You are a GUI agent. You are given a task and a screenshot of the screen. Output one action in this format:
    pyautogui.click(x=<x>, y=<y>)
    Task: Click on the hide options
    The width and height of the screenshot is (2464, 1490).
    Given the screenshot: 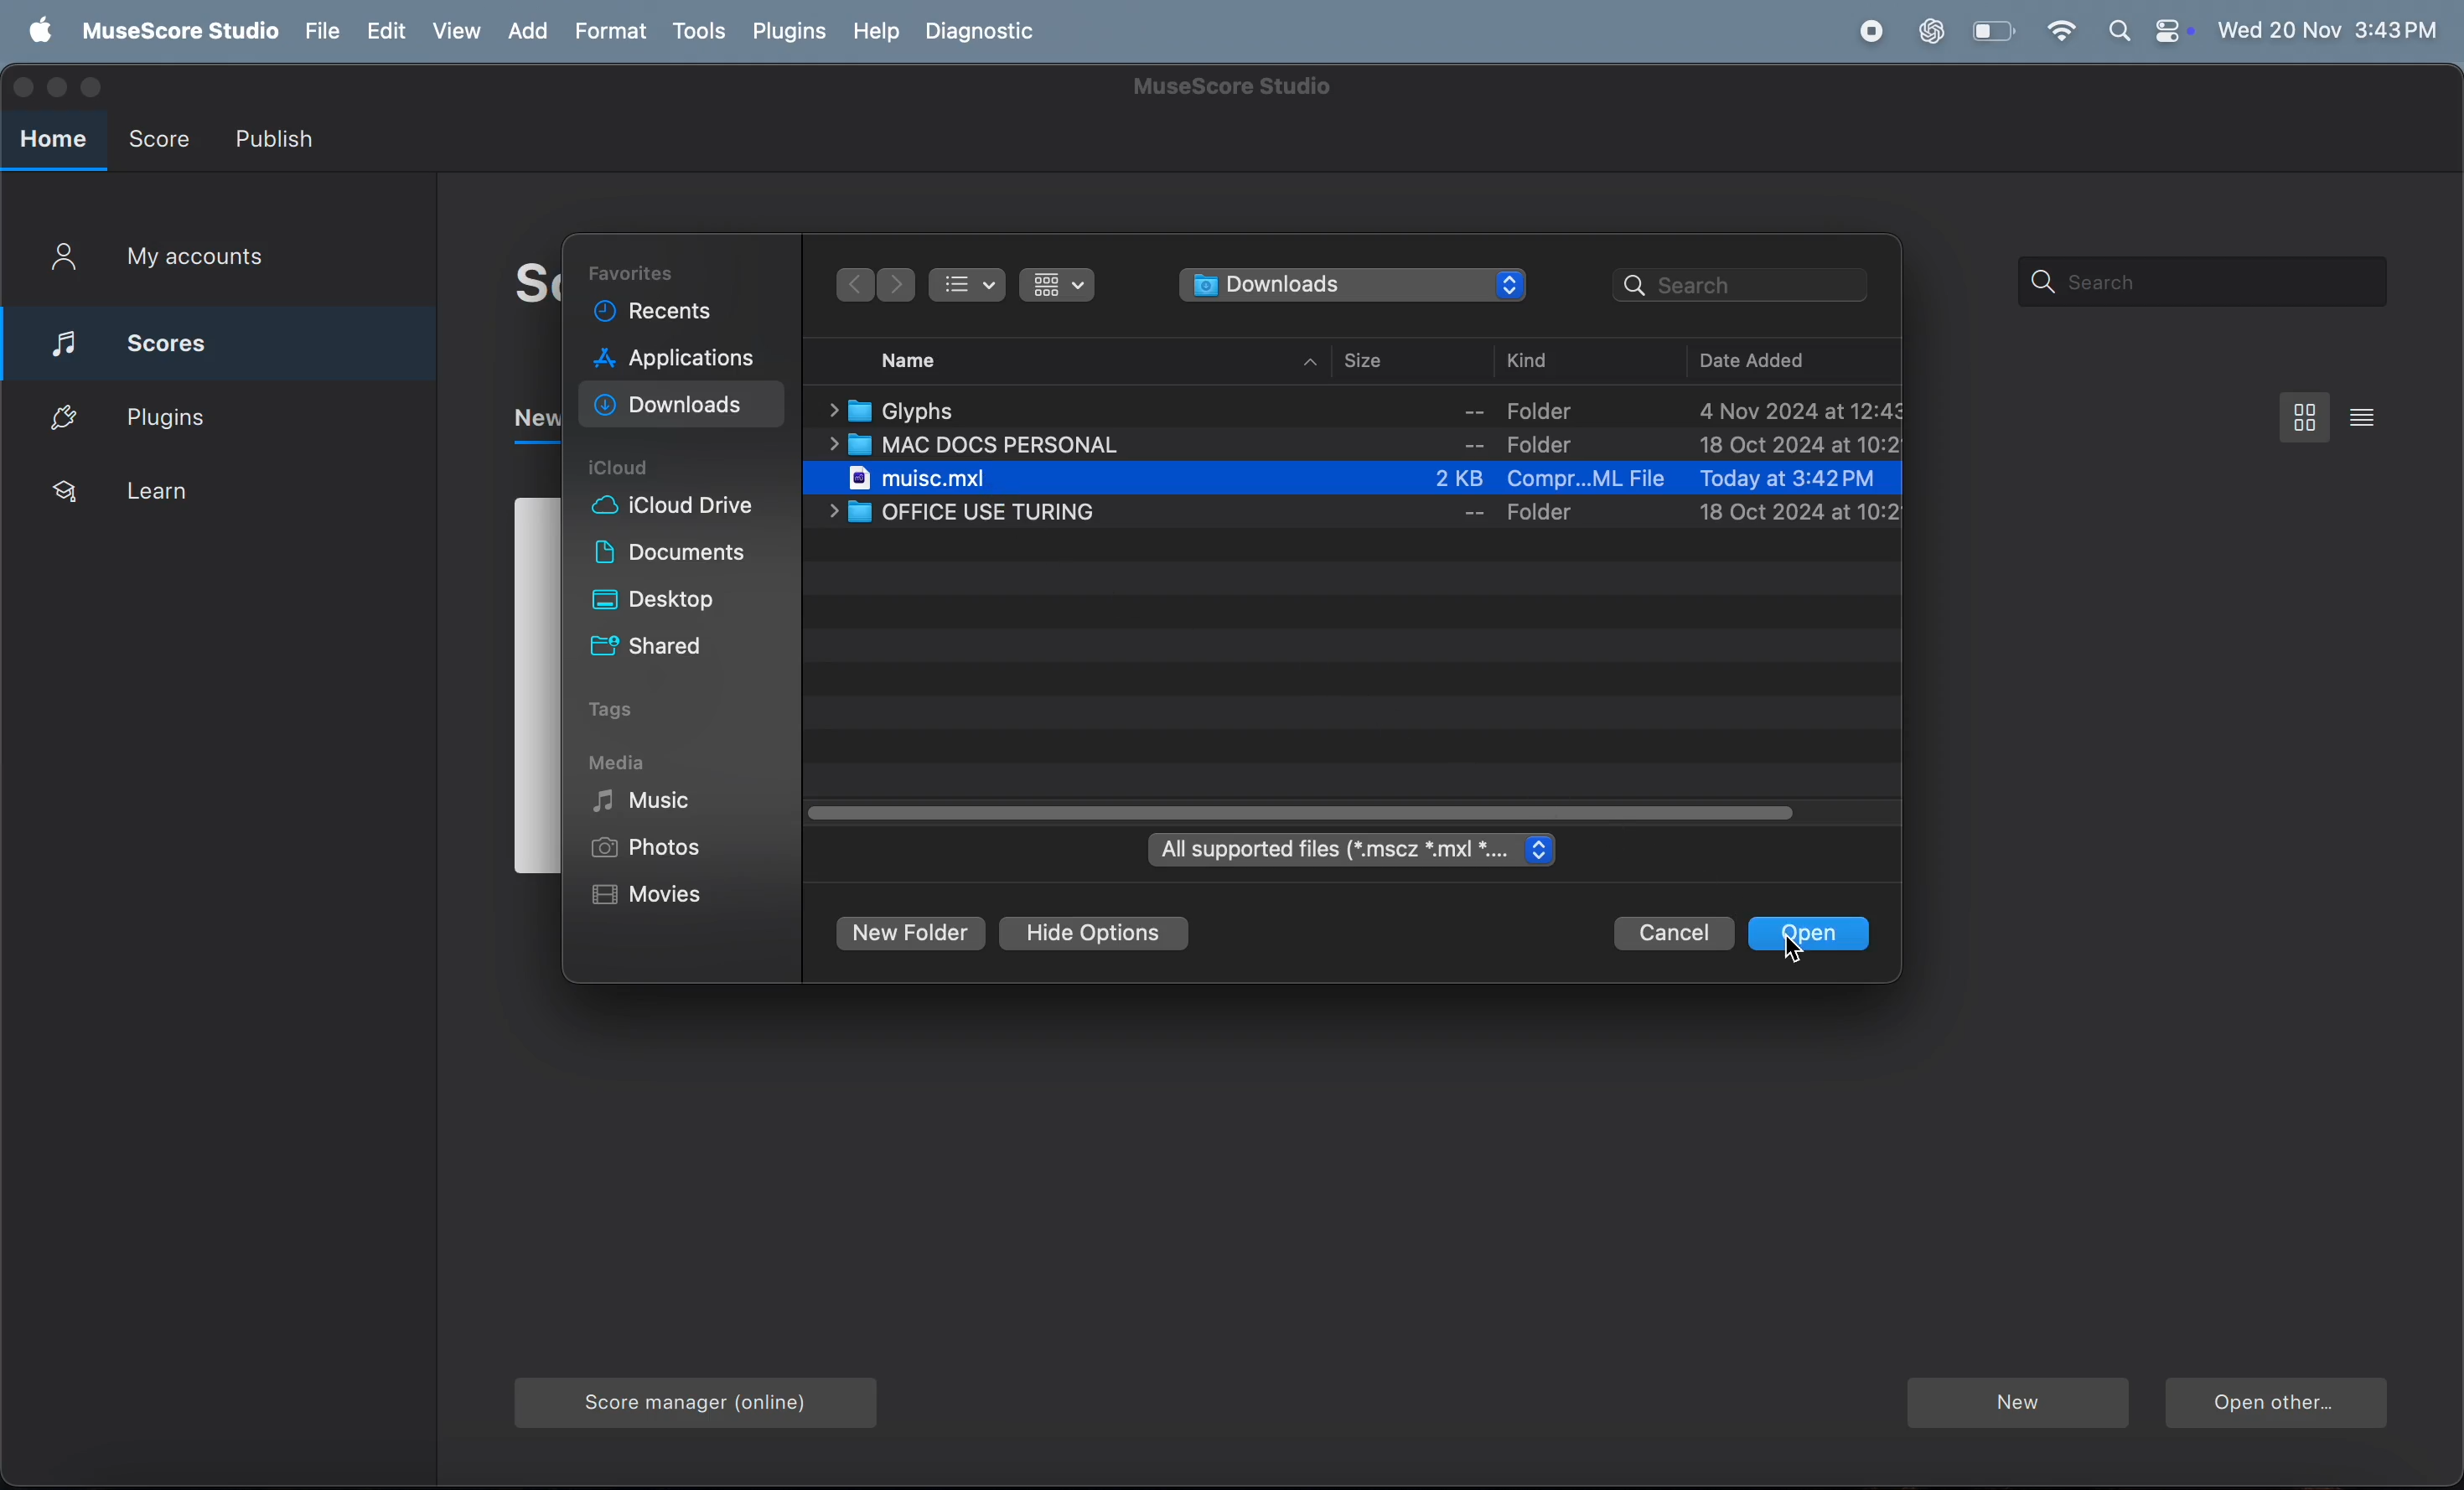 What is the action you would take?
    pyautogui.click(x=1094, y=936)
    